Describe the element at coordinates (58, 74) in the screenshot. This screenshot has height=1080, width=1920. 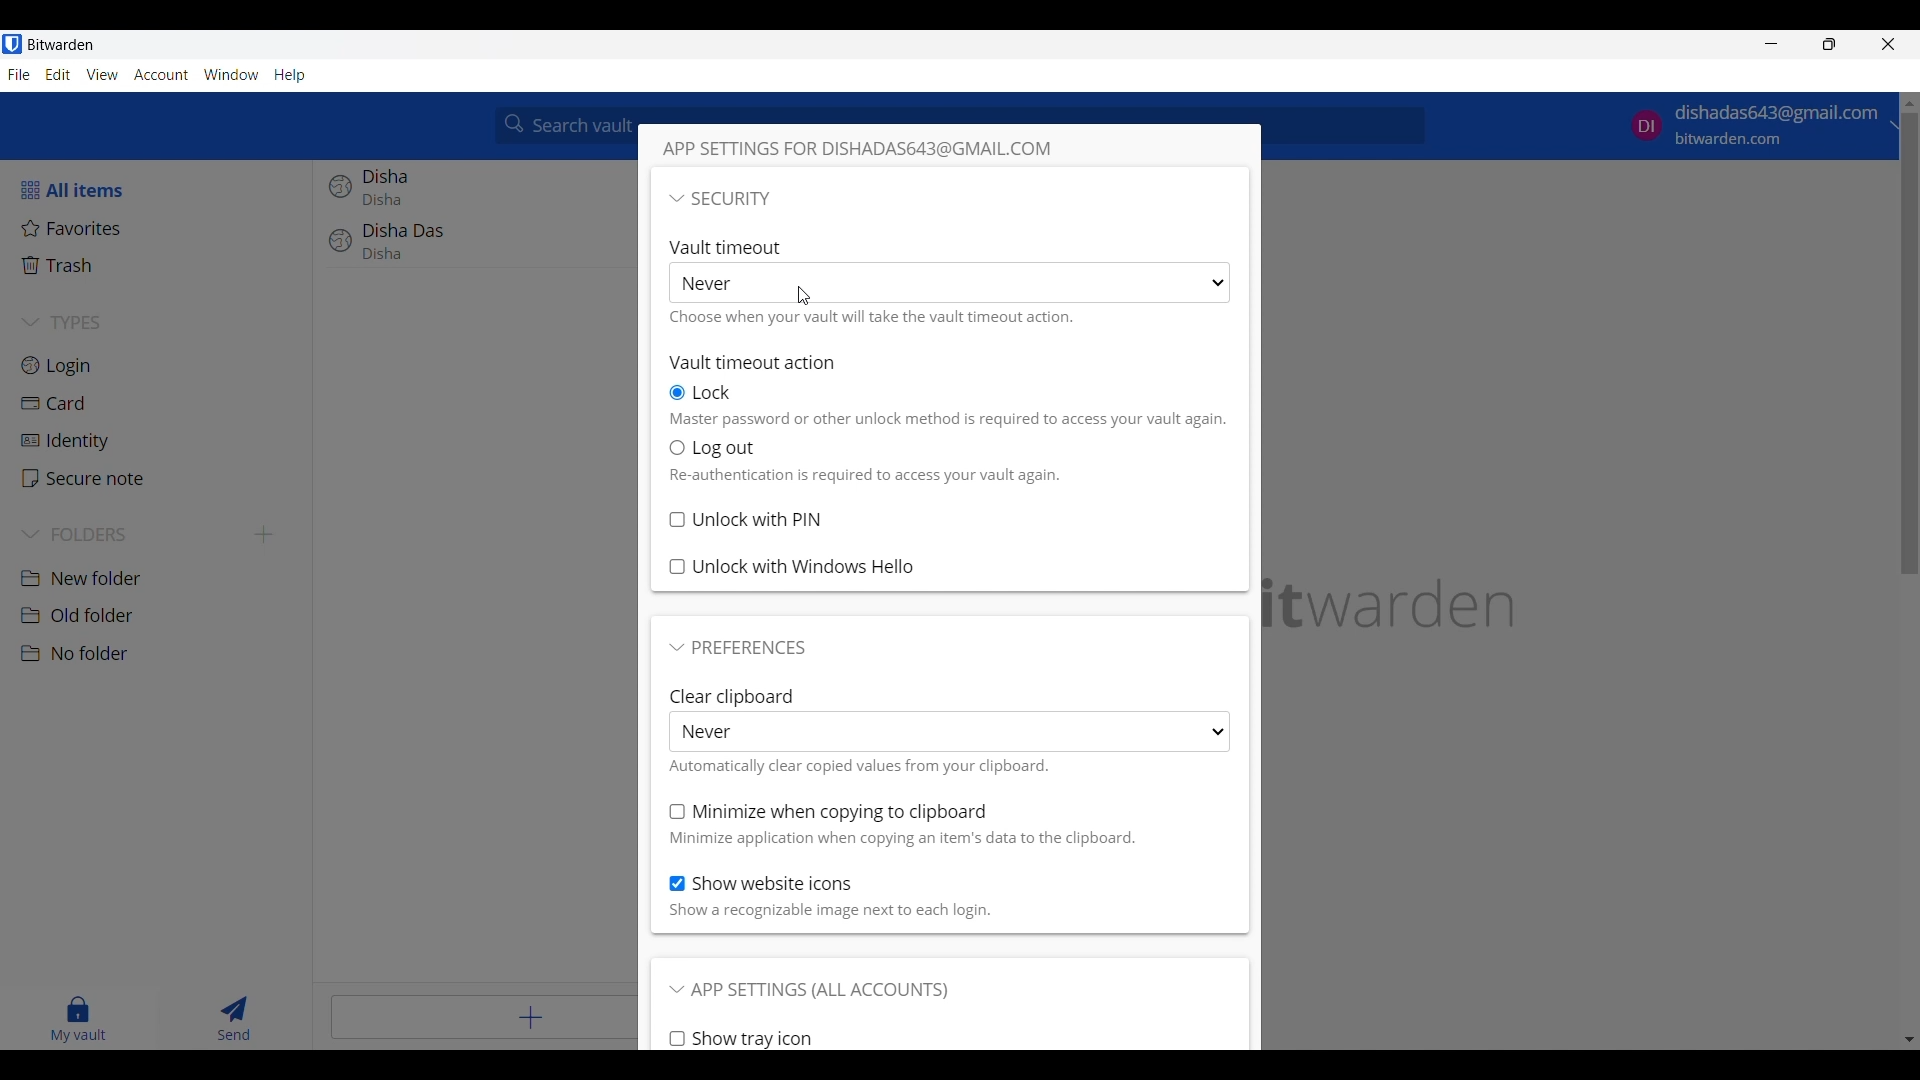
I see `Edit menu` at that location.